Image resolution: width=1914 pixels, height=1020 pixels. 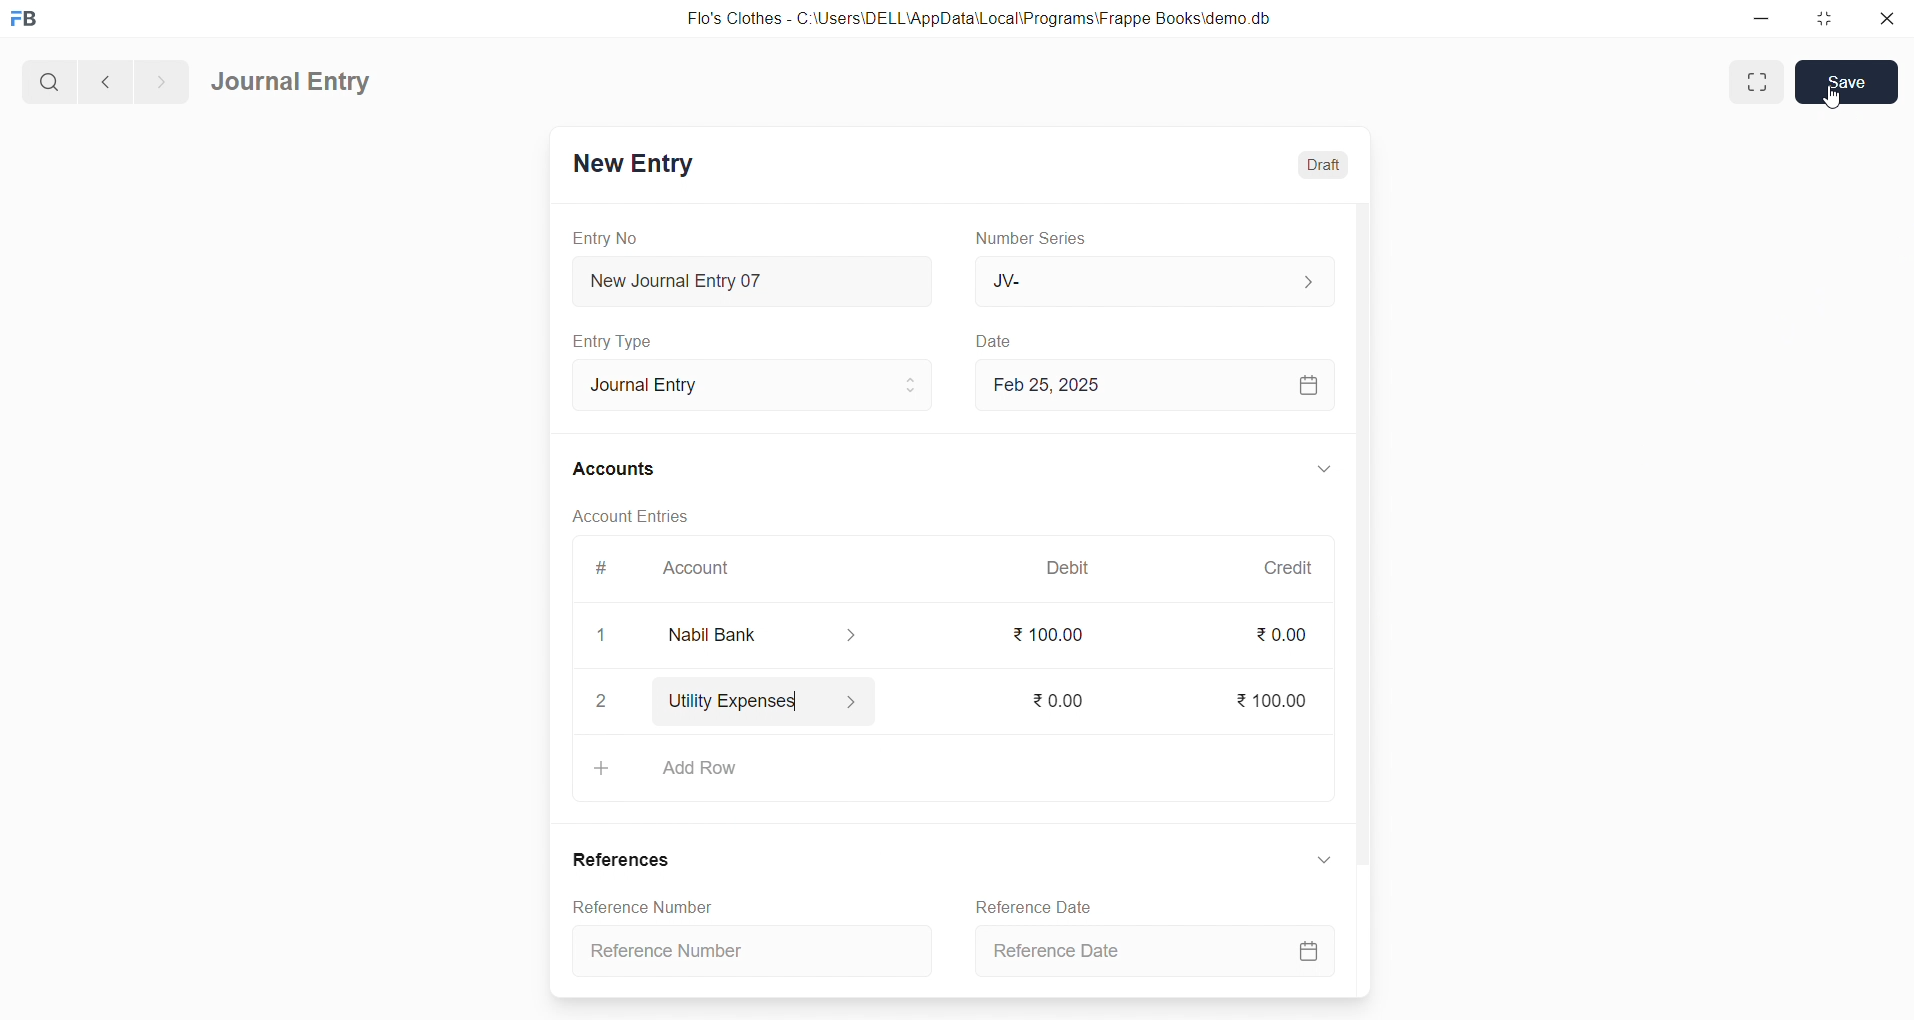 I want to click on Credit, so click(x=1287, y=567).